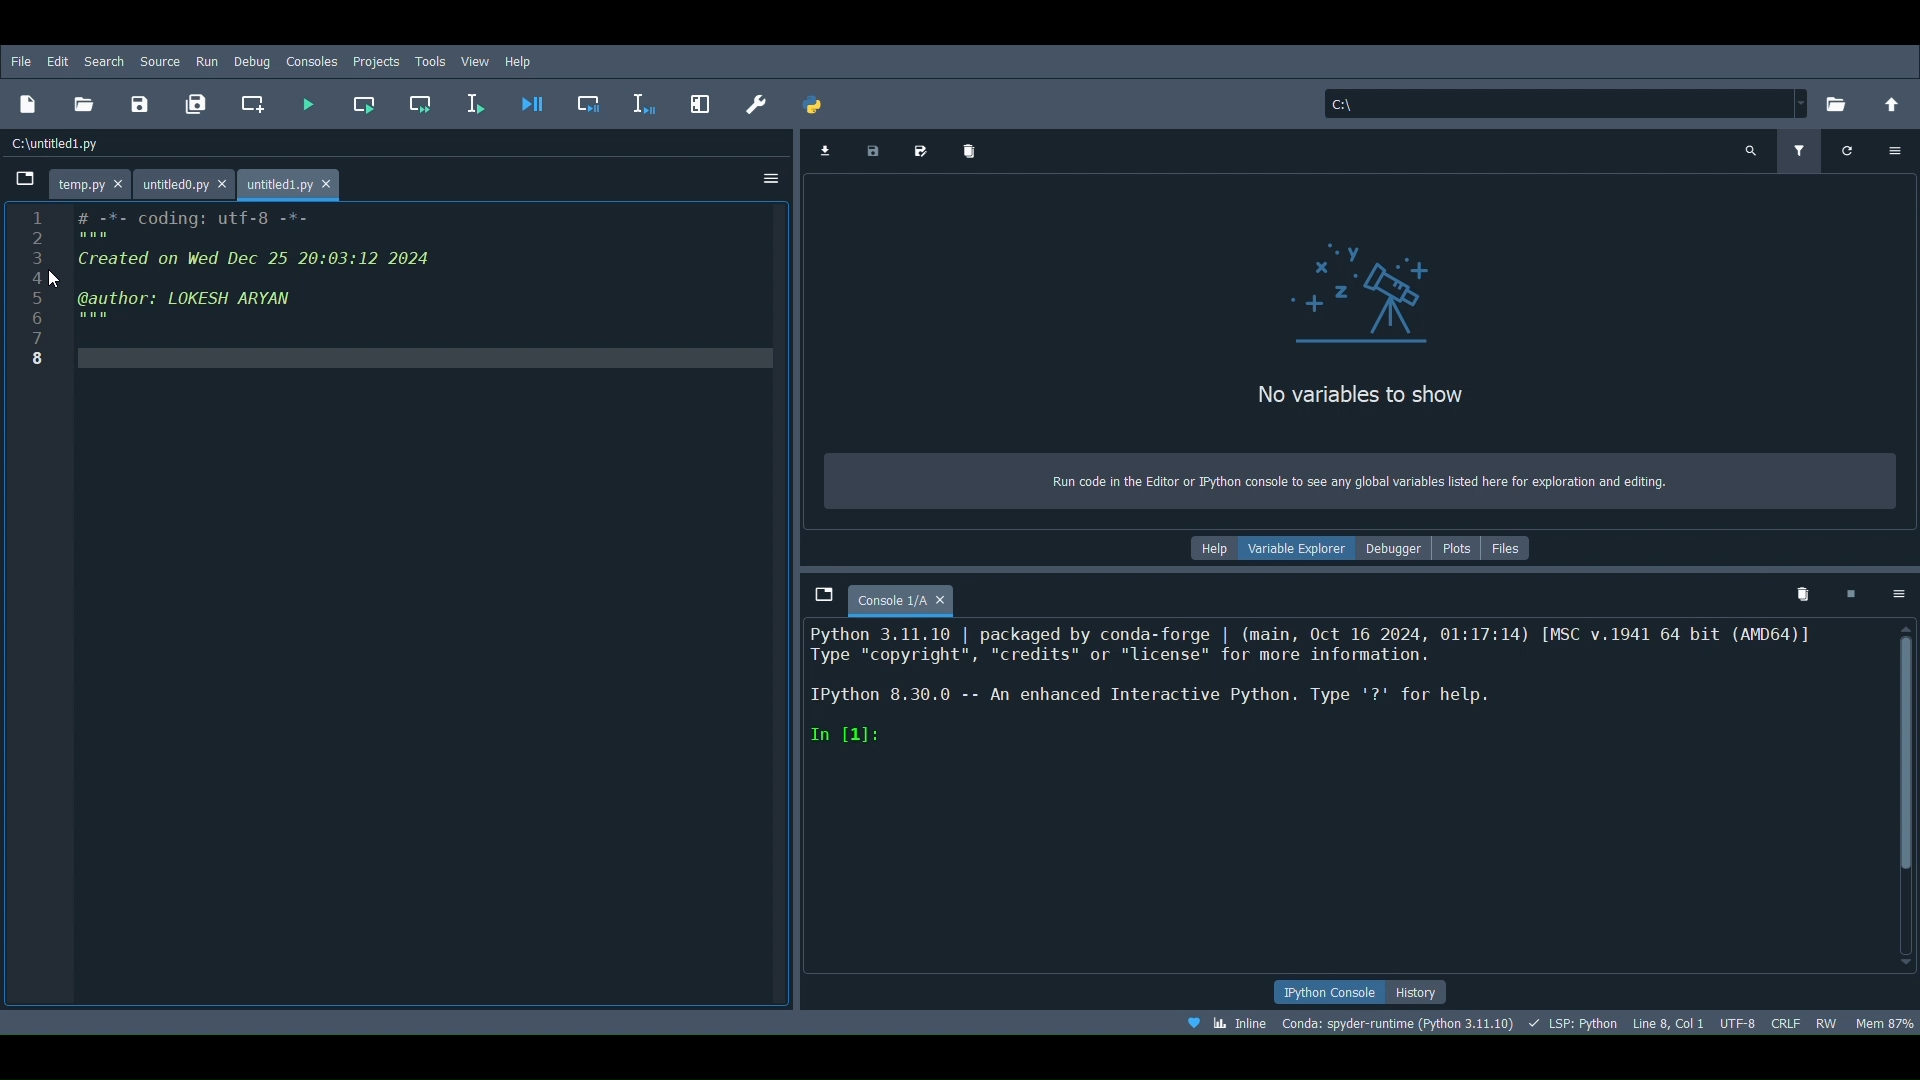  I want to click on Filter variables, so click(1796, 151).